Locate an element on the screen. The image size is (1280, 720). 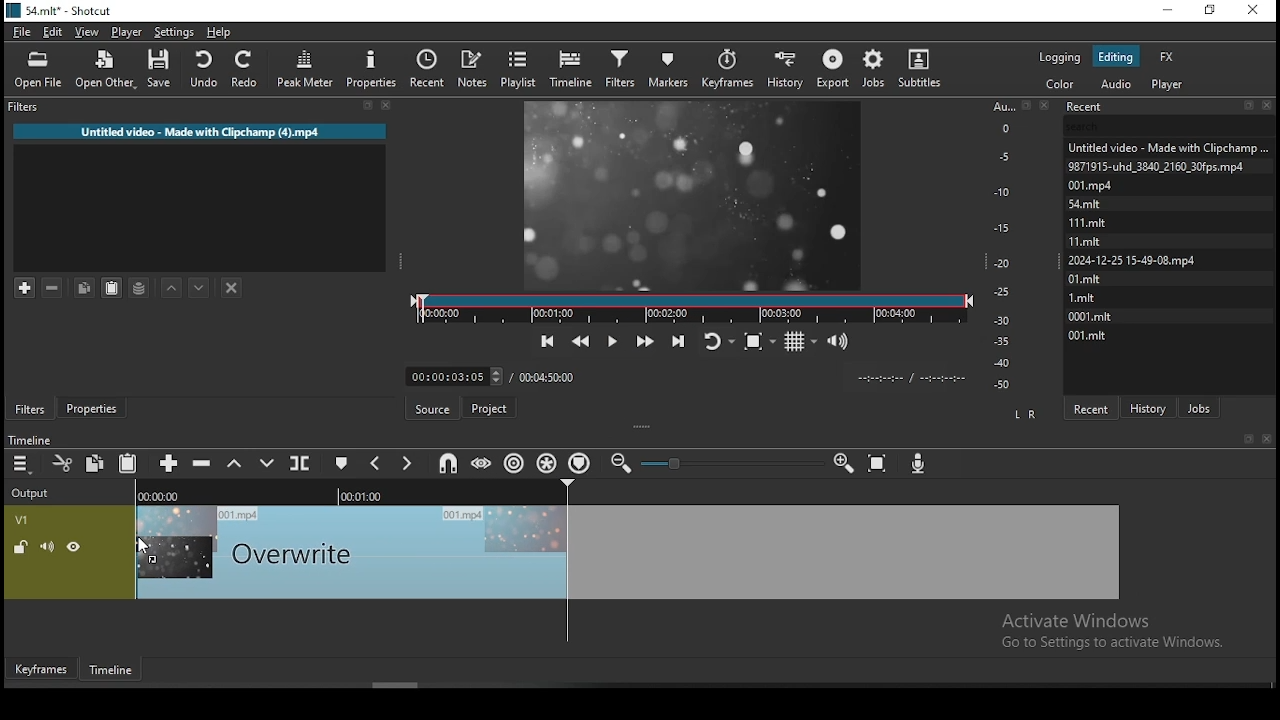
volume control is located at coordinates (840, 342).